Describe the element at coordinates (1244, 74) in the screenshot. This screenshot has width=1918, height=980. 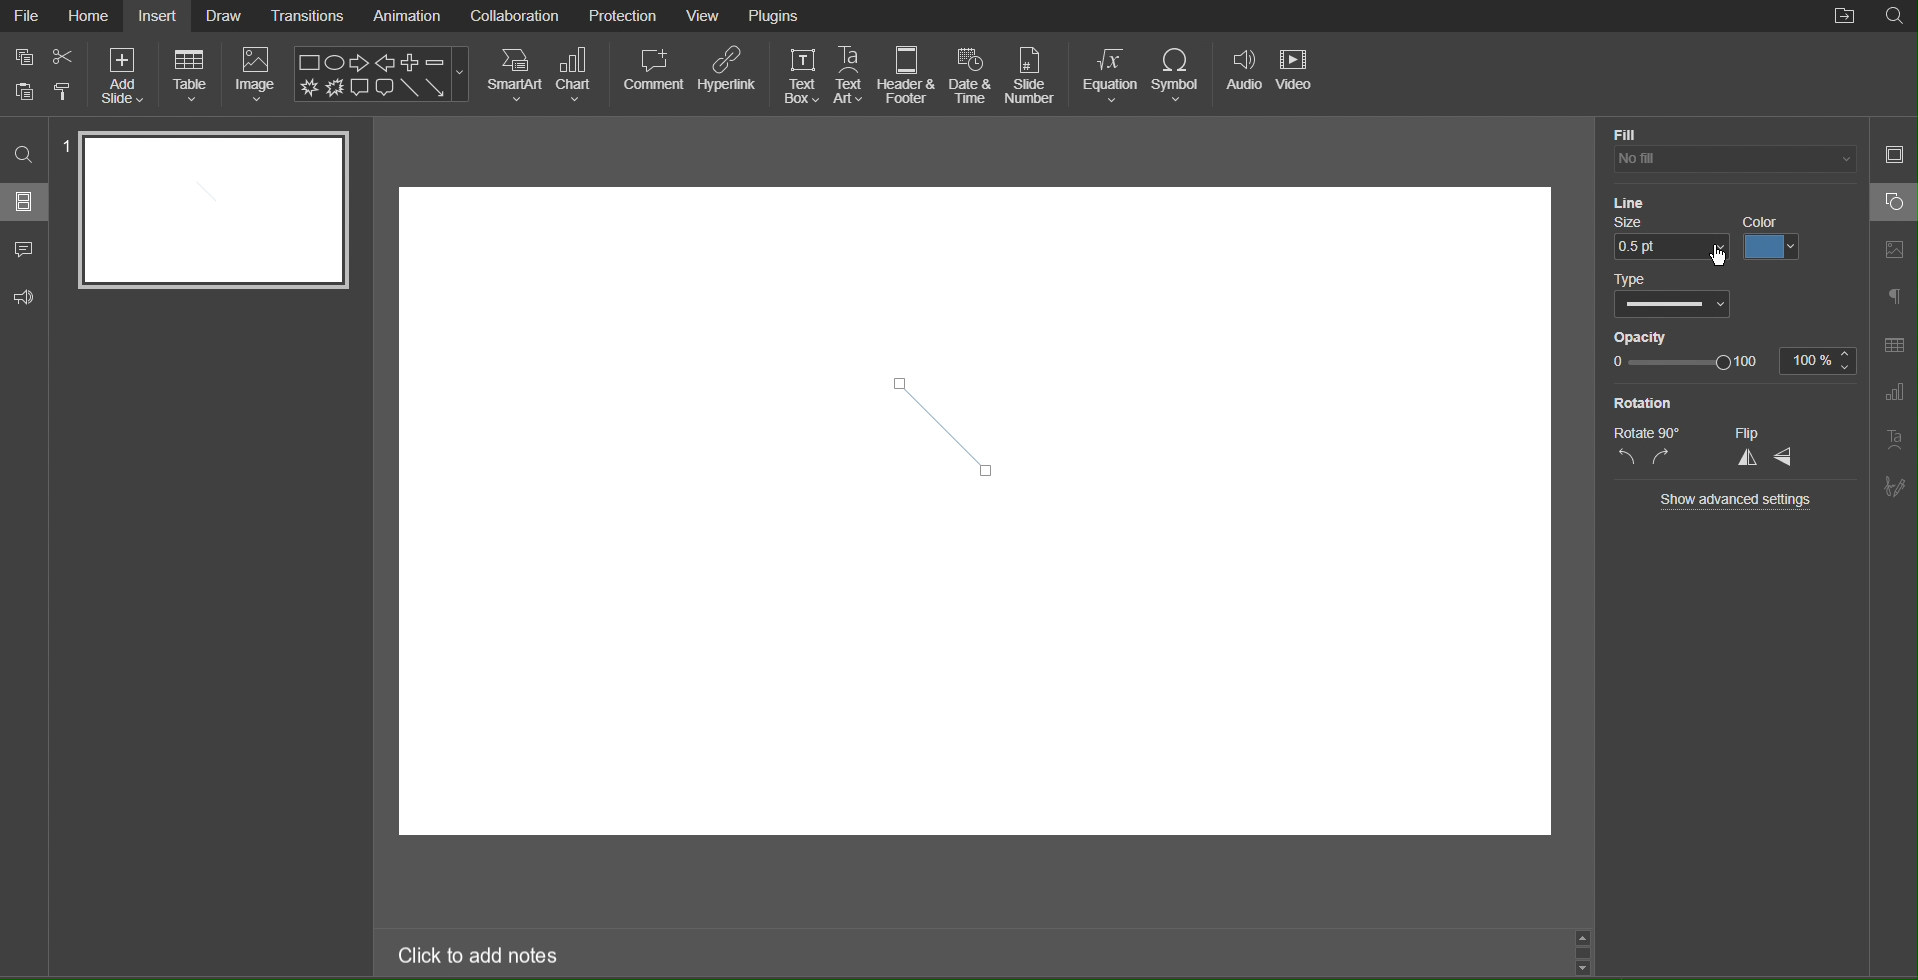
I see `Audio` at that location.